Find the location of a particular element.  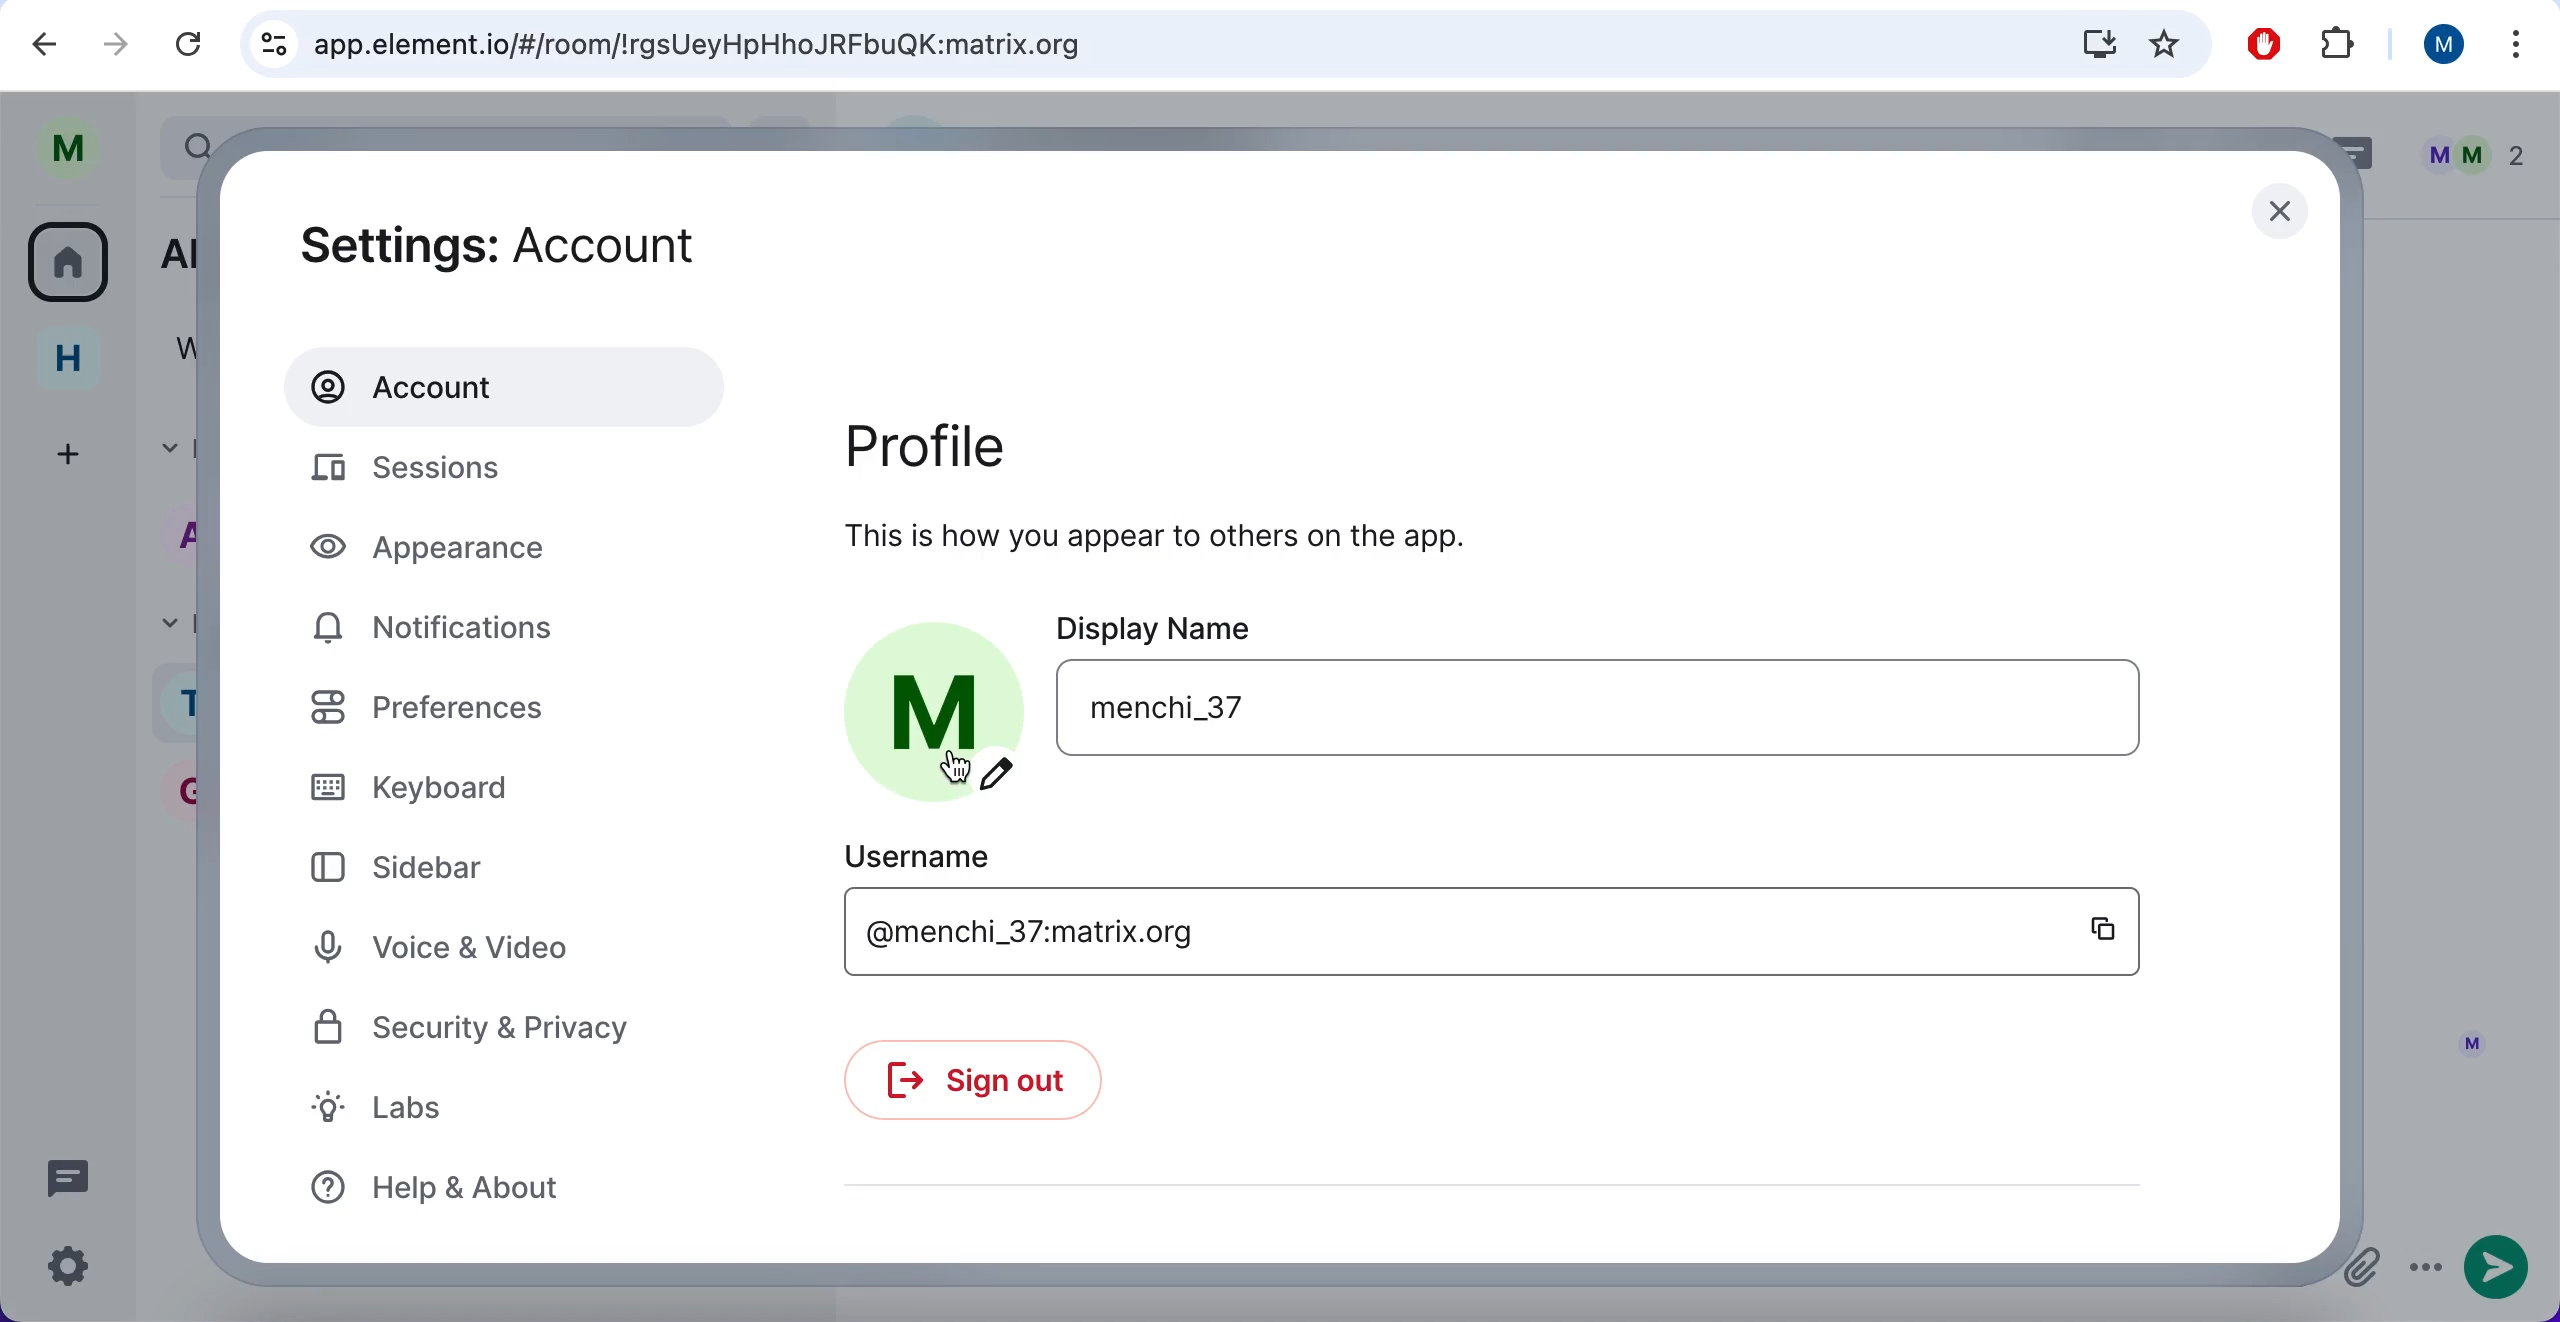

user is located at coordinates (2437, 49).